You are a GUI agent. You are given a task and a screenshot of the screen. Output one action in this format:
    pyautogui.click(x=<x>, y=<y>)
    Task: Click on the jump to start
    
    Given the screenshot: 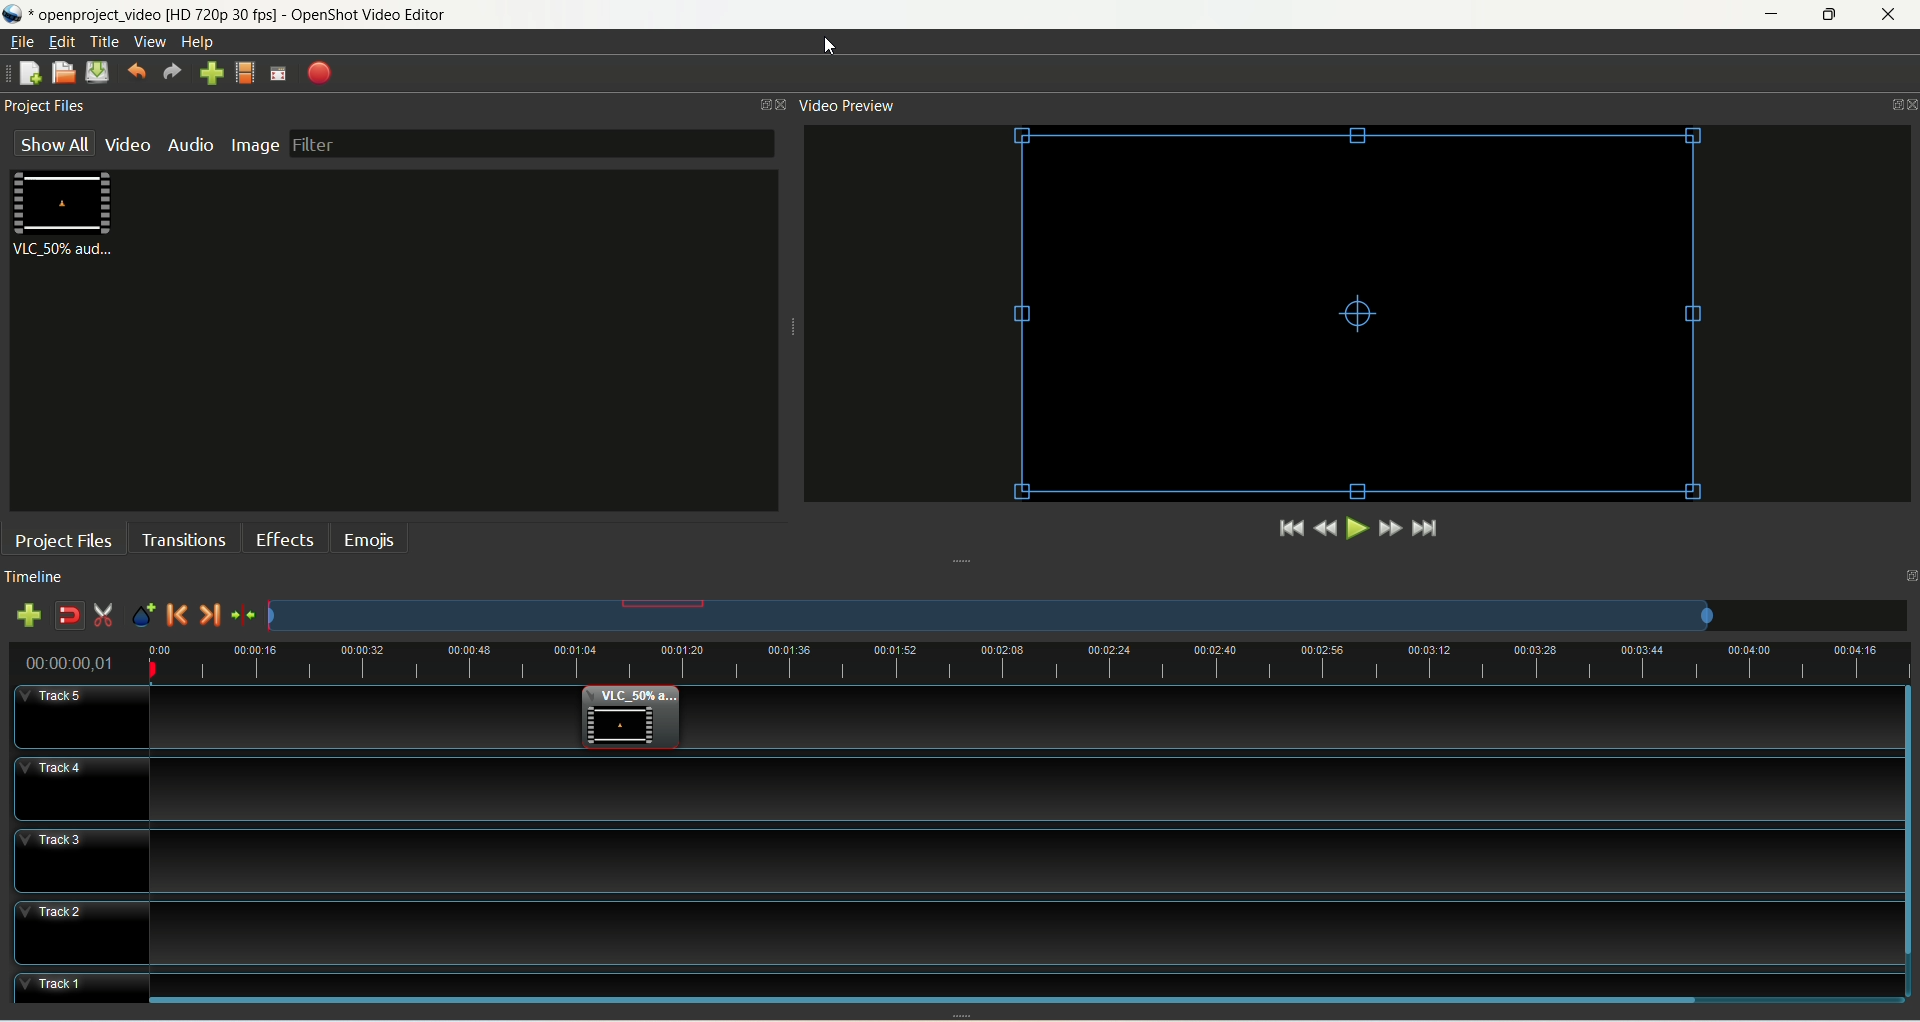 What is the action you would take?
    pyautogui.click(x=1289, y=529)
    